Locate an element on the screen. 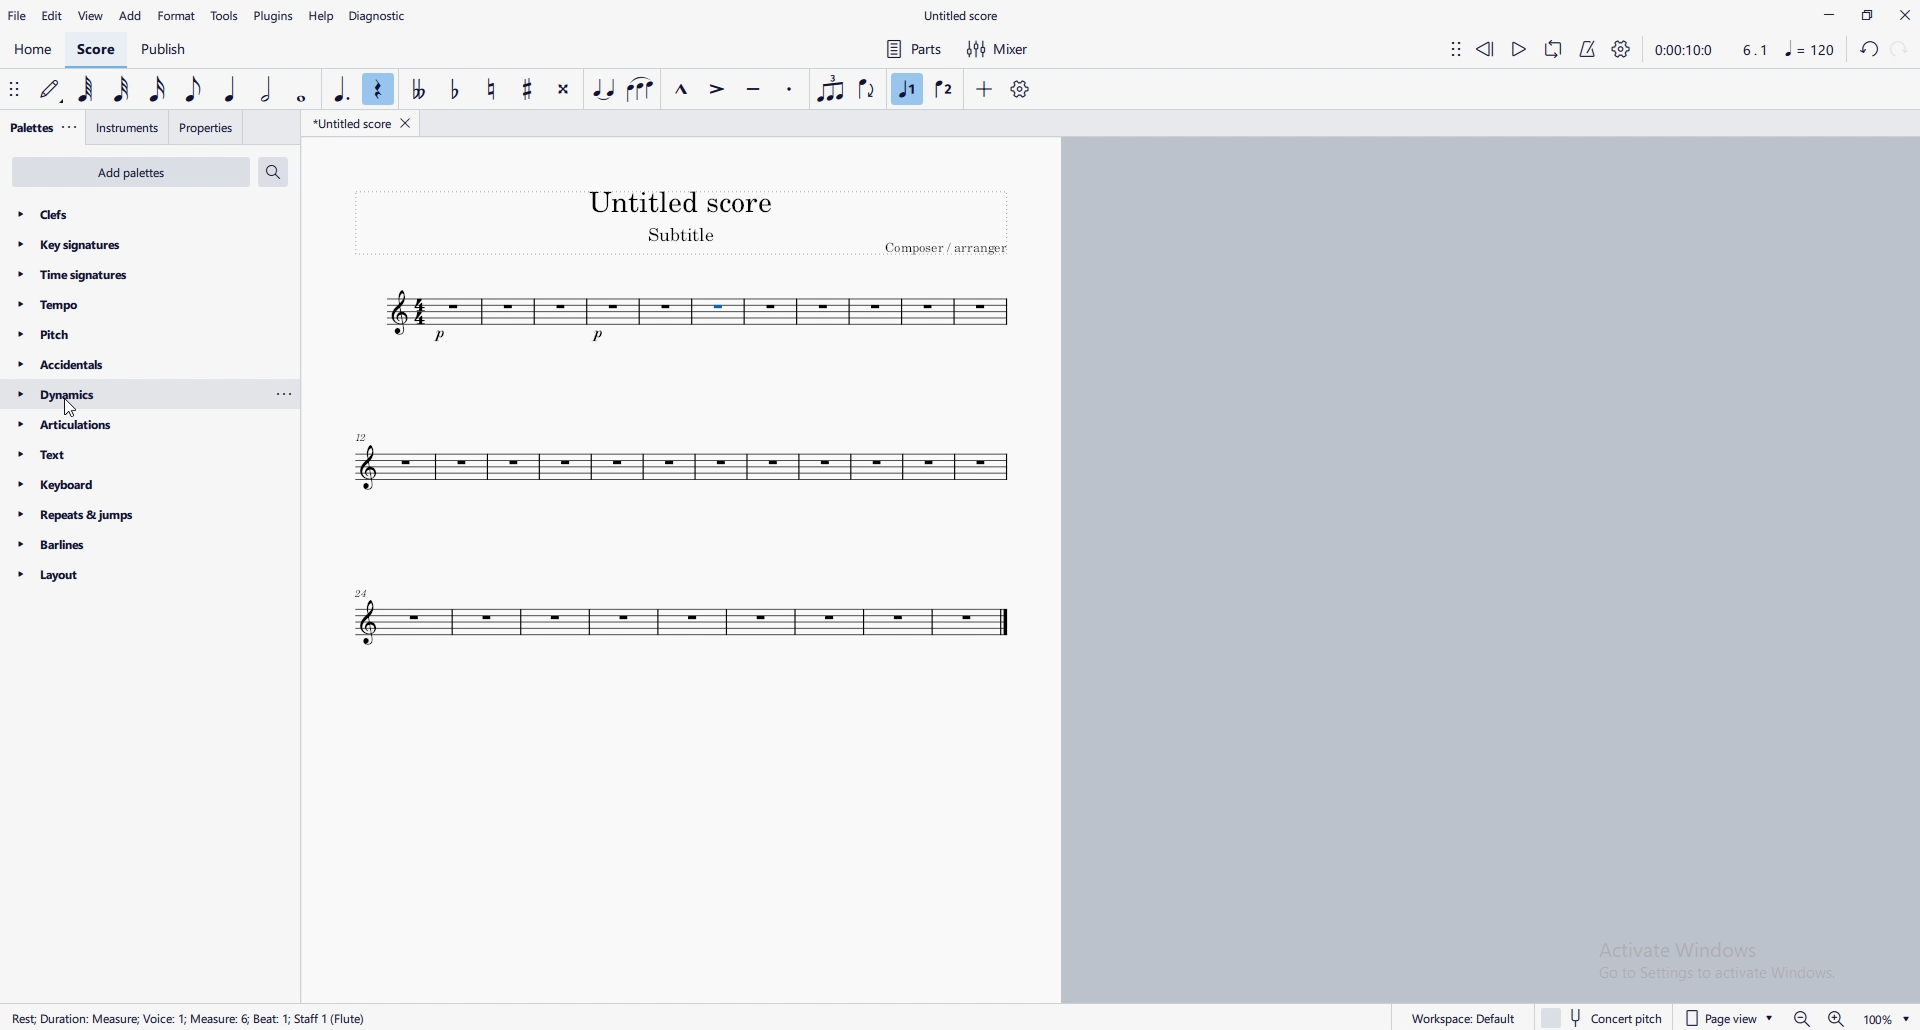 Image resolution: width=1920 pixels, height=1030 pixels. add is located at coordinates (984, 90).